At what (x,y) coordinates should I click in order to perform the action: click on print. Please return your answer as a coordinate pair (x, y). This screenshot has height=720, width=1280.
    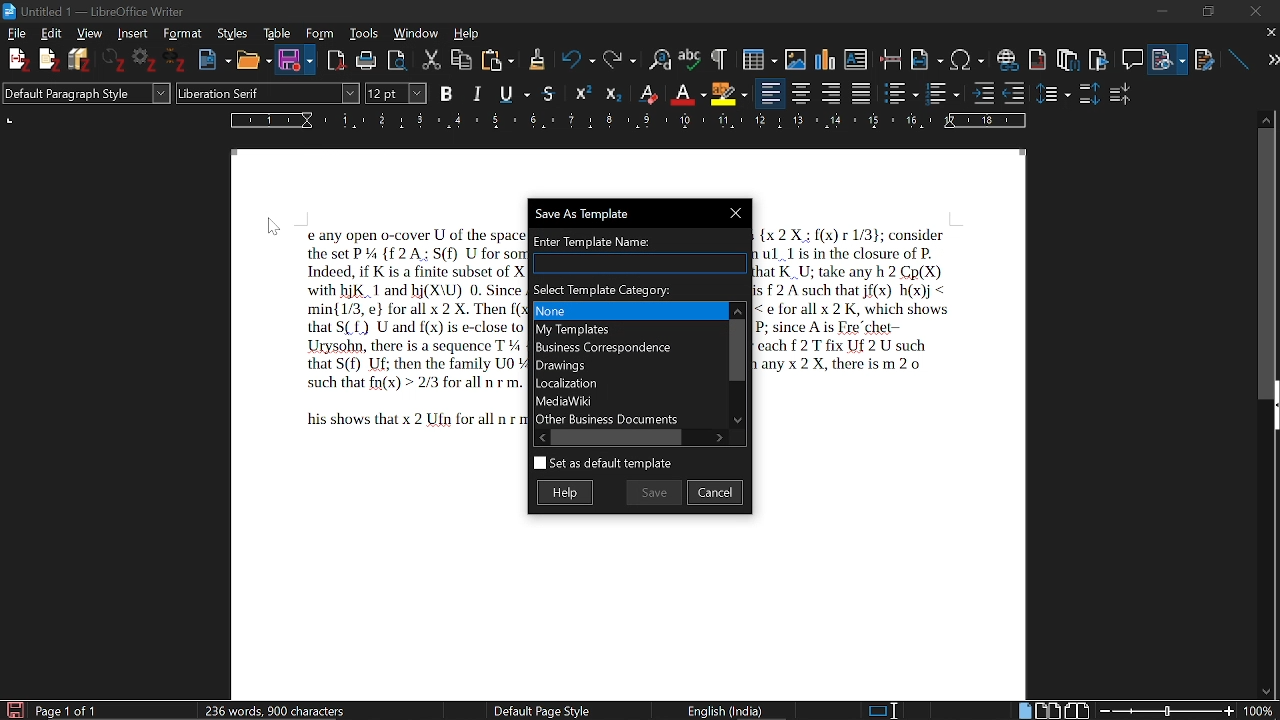
    Looking at the image, I should click on (366, 59).